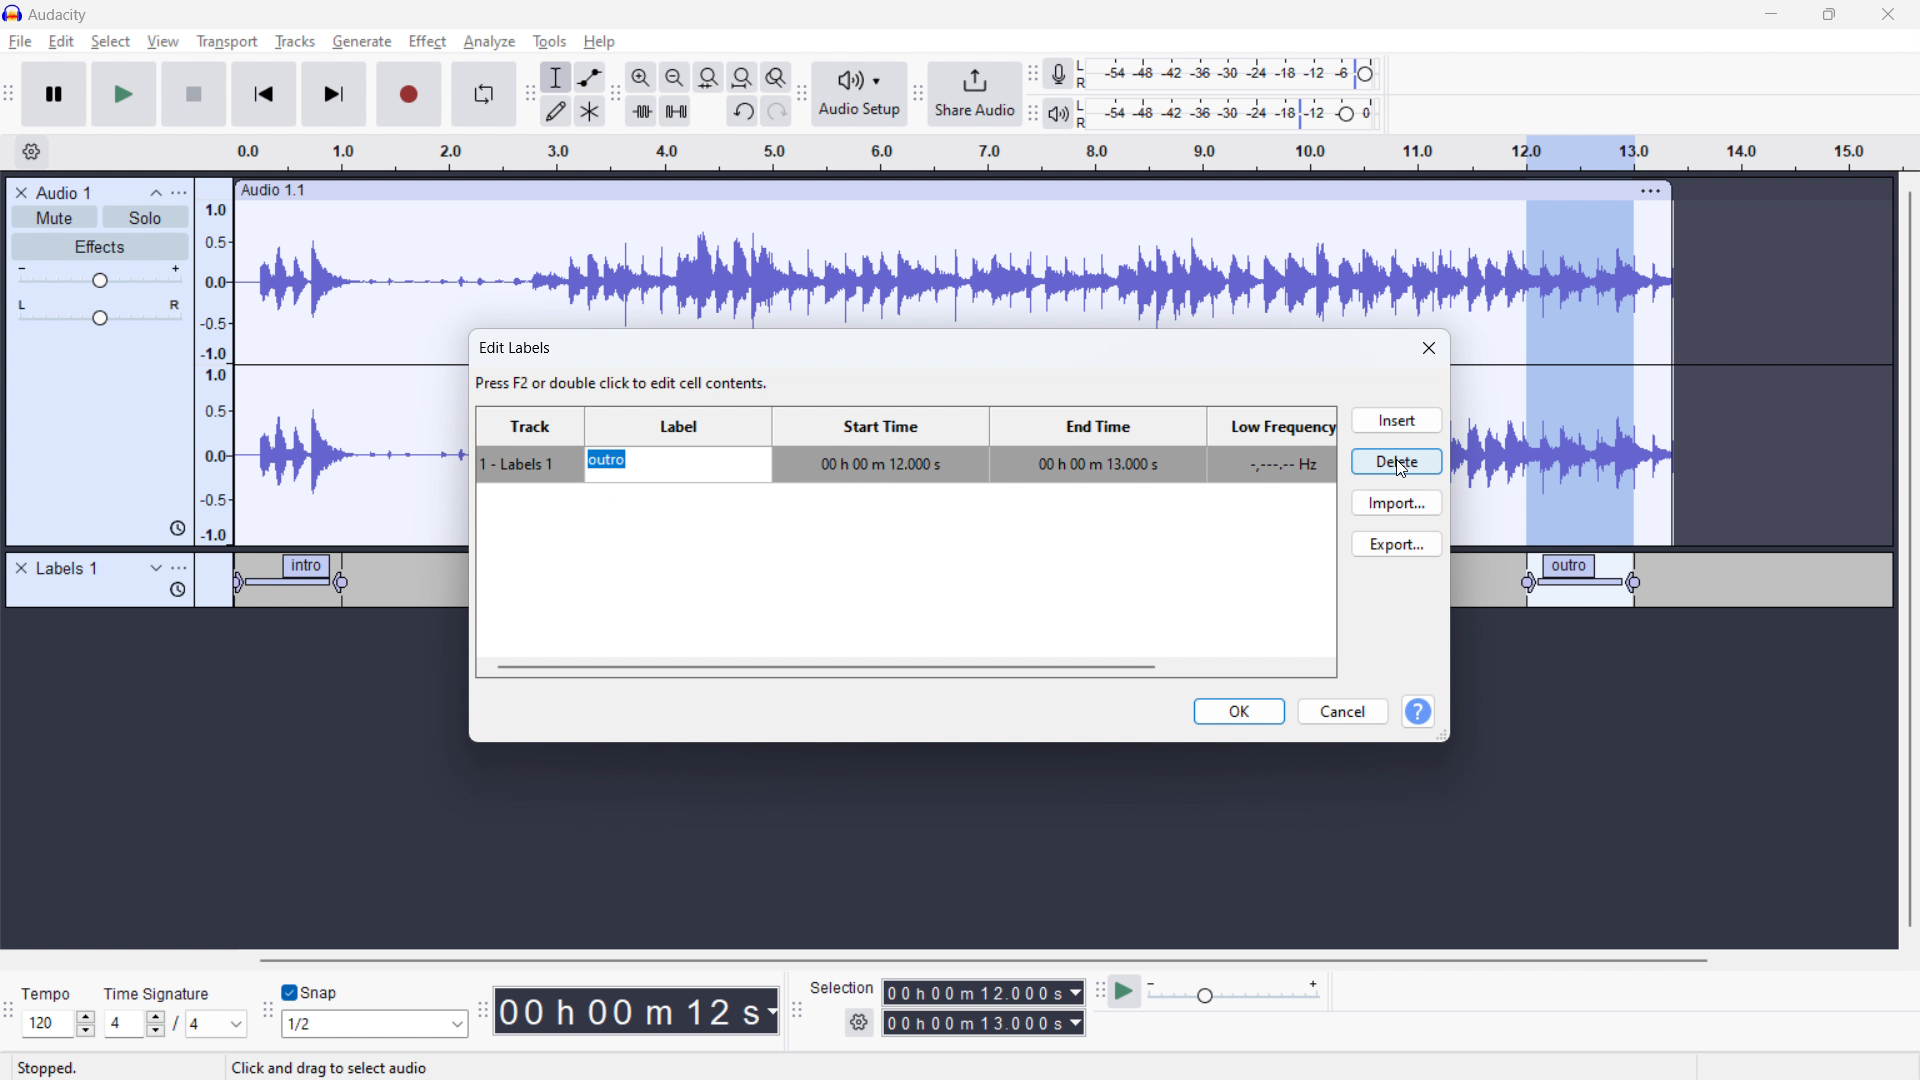  I want to click on labels, so click(69, 569).